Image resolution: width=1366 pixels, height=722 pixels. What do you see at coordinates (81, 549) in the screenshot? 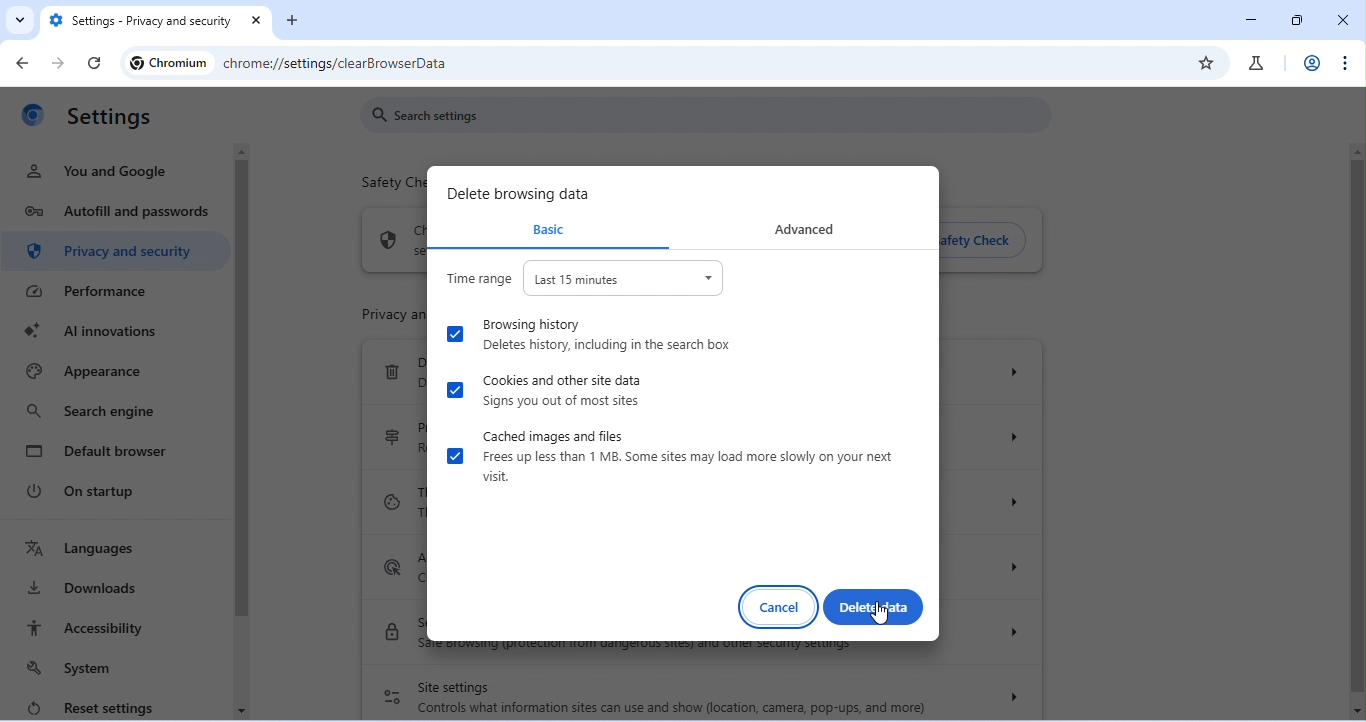
I see `languages` at bounding box center [81, 549].